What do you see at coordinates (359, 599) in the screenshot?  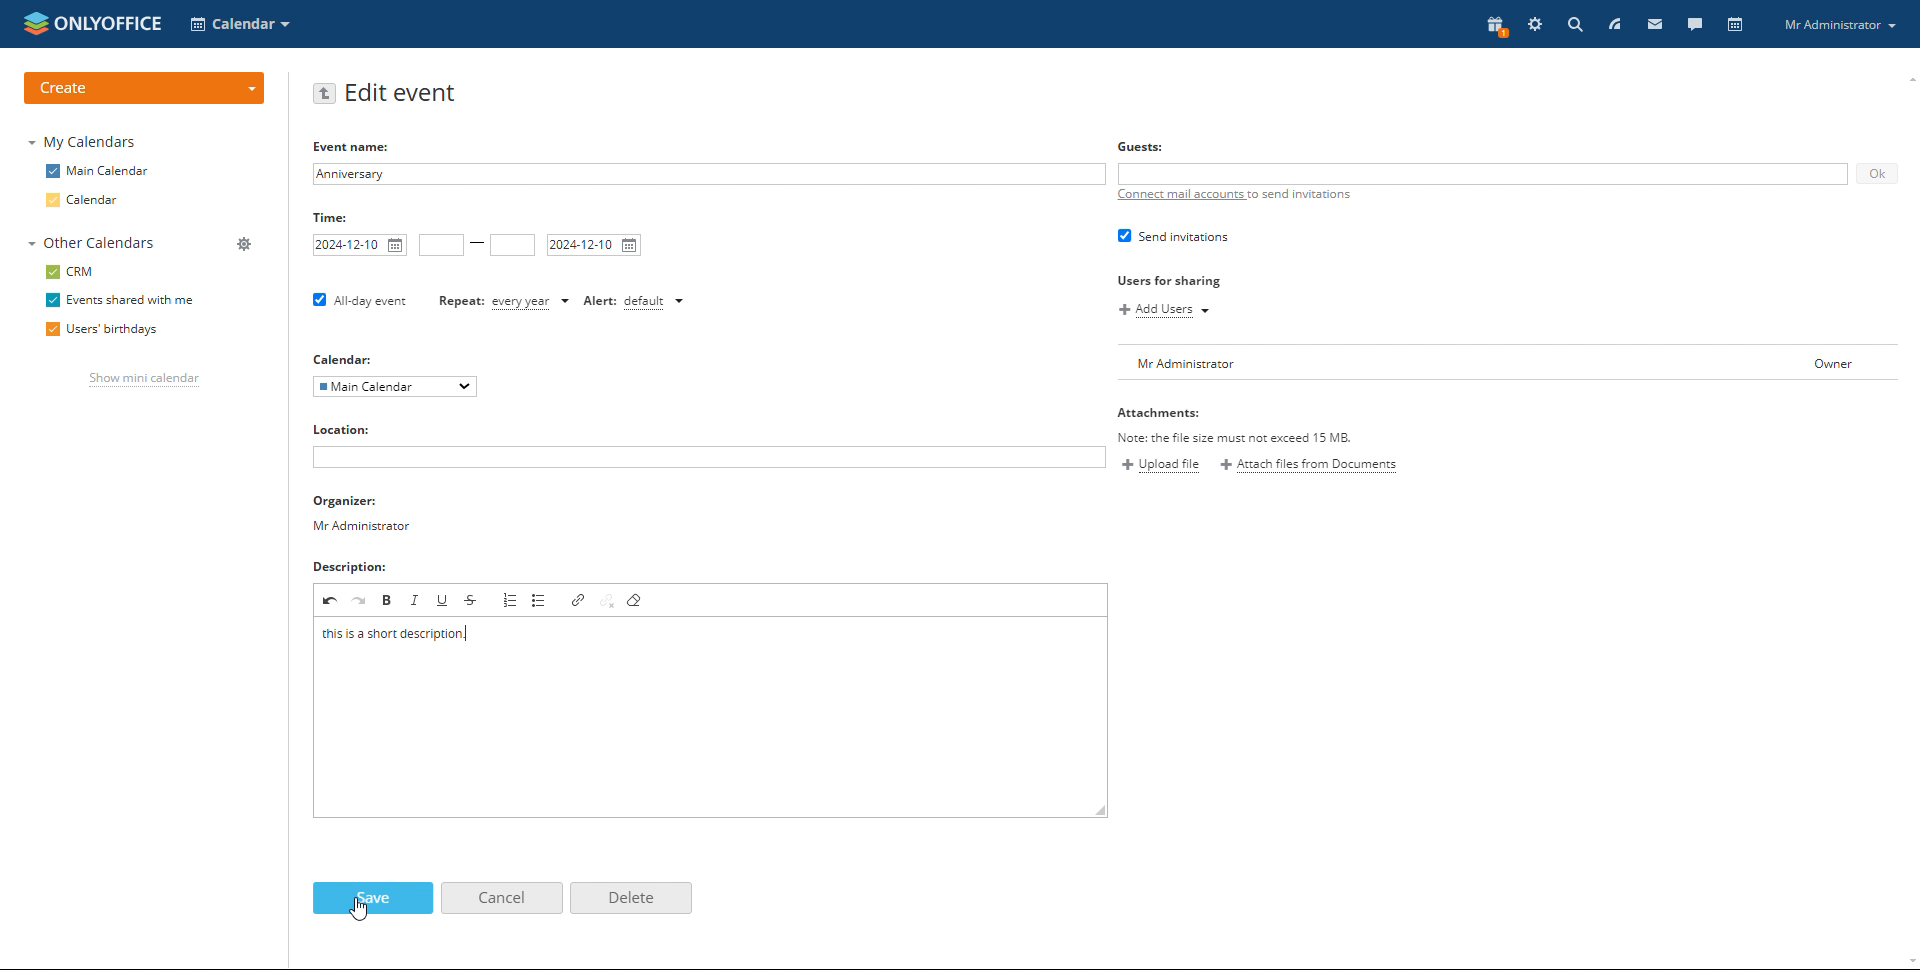 I see `redo` at bounding box center [359, 599].